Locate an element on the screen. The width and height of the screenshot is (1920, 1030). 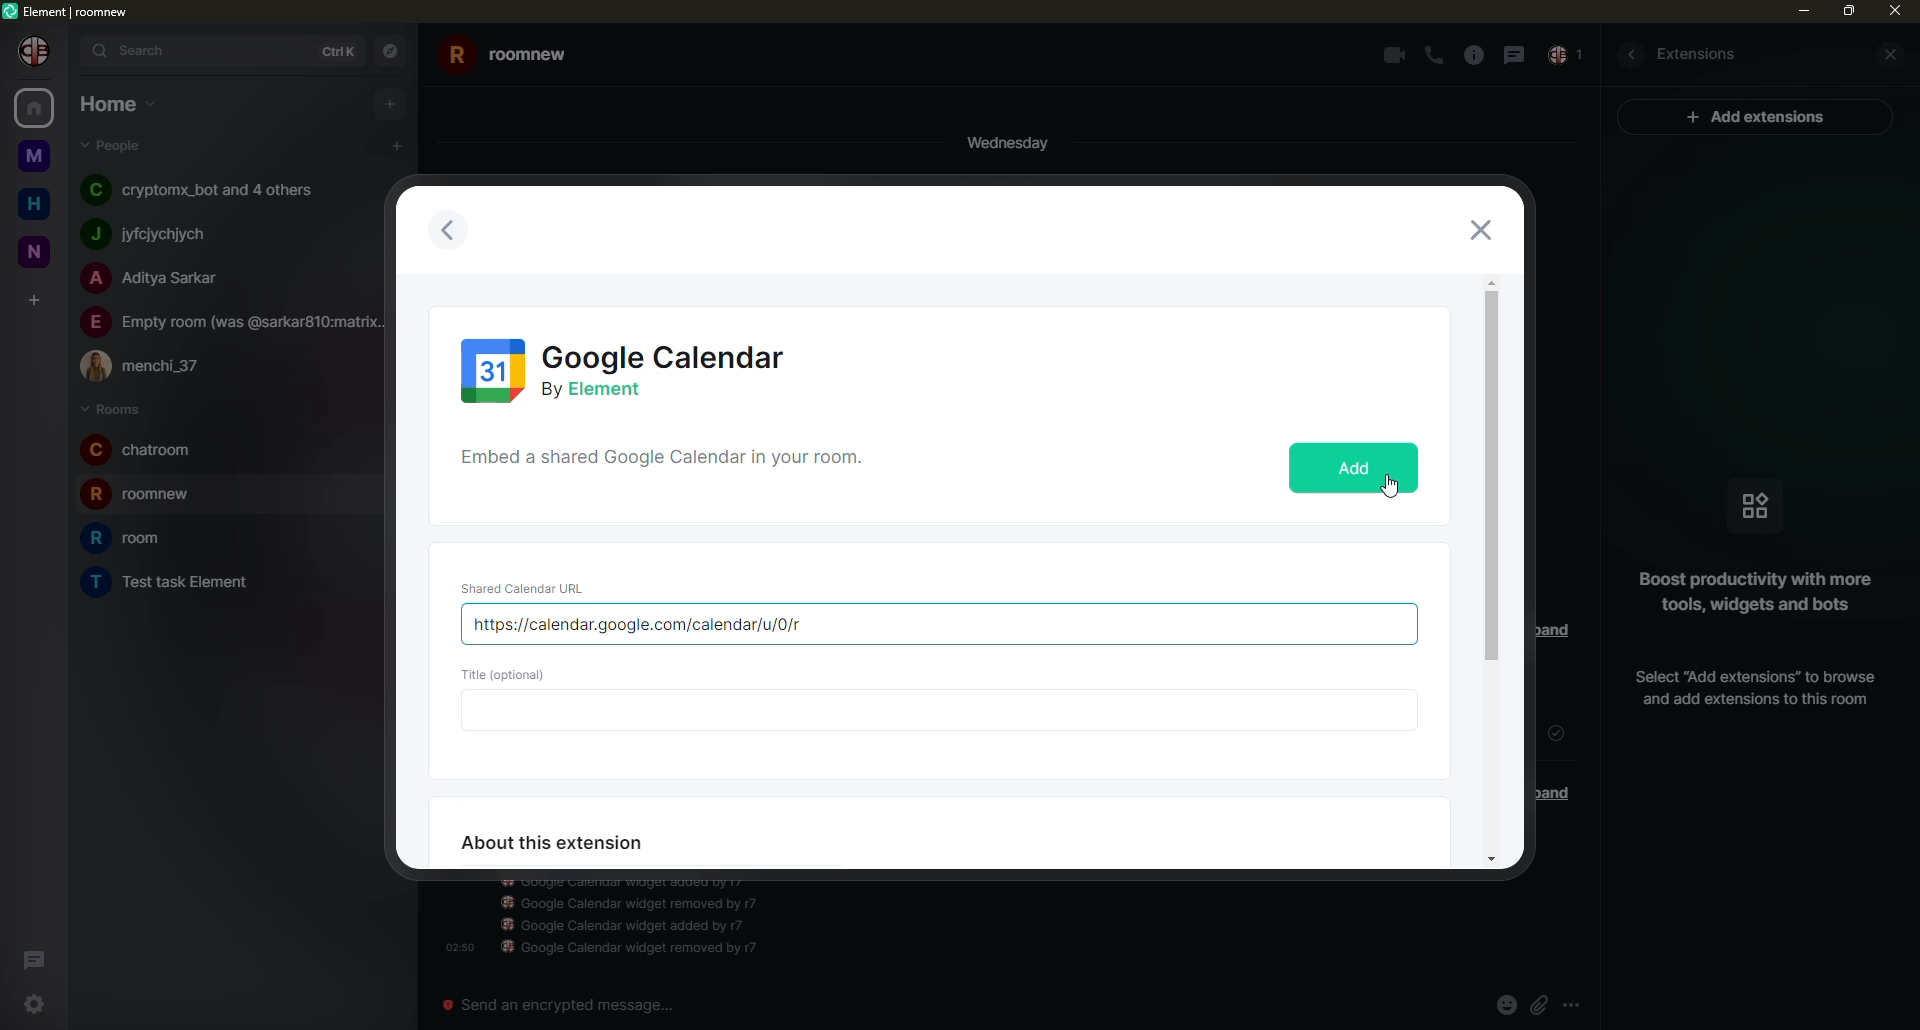
call is located at coordinates (1435, 56).